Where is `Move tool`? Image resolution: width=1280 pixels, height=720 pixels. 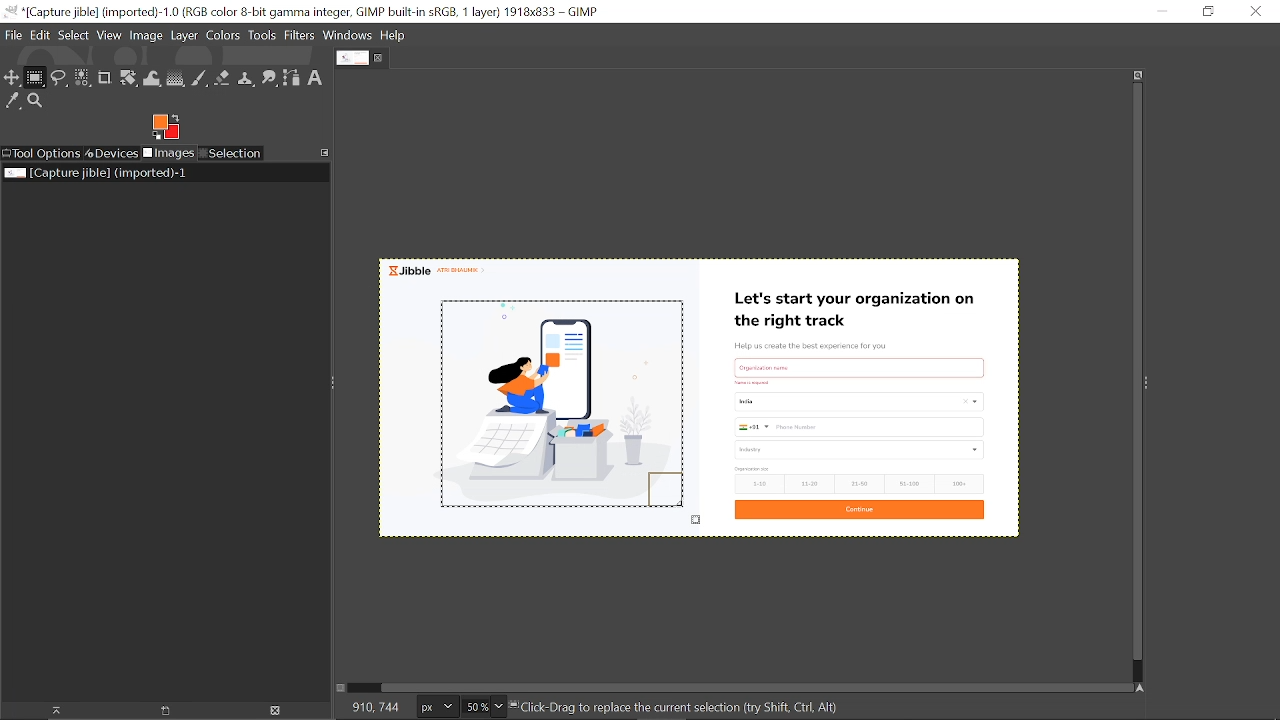
Move tool is located at coordinates (13, 79).